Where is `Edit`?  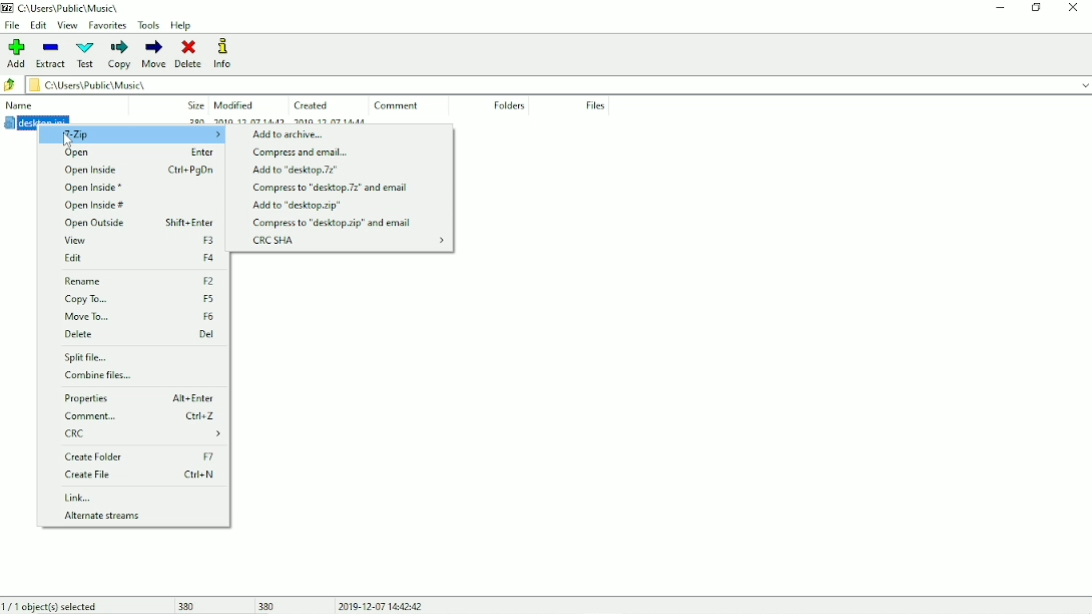 Edit is located at coordinates (138, 258).